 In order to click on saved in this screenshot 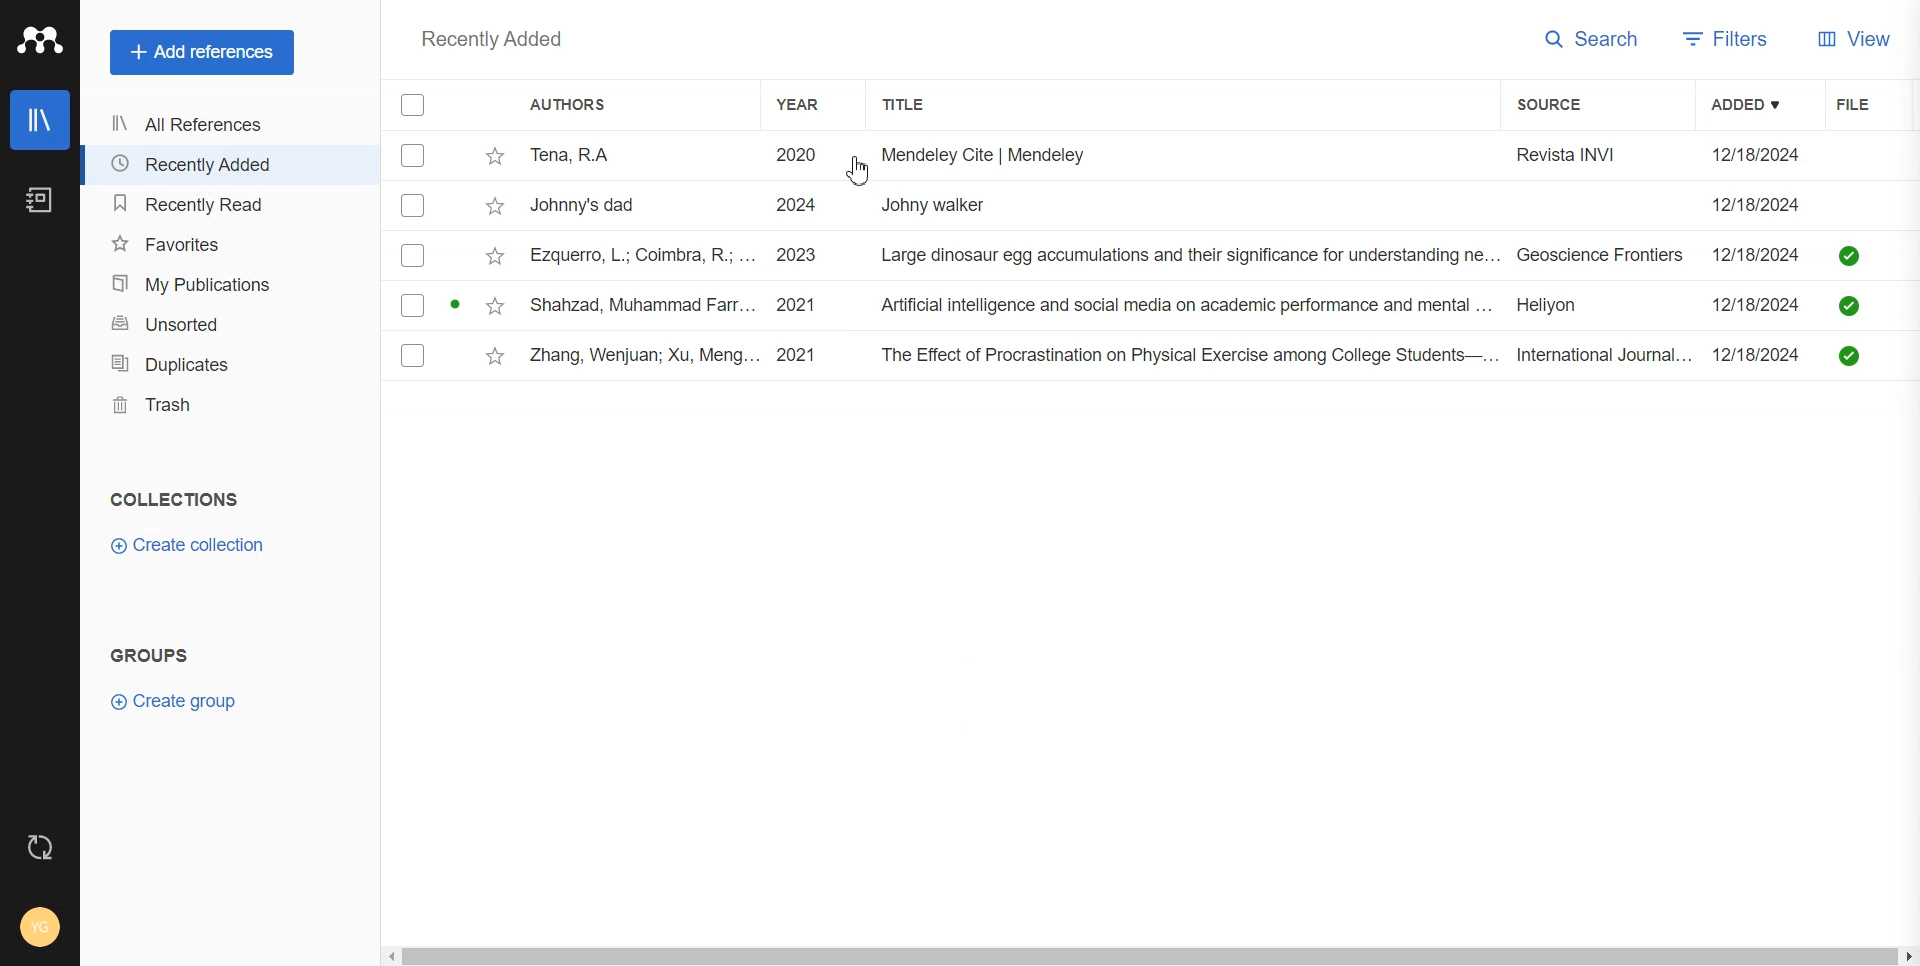, I will do `click(1848, 355)`.